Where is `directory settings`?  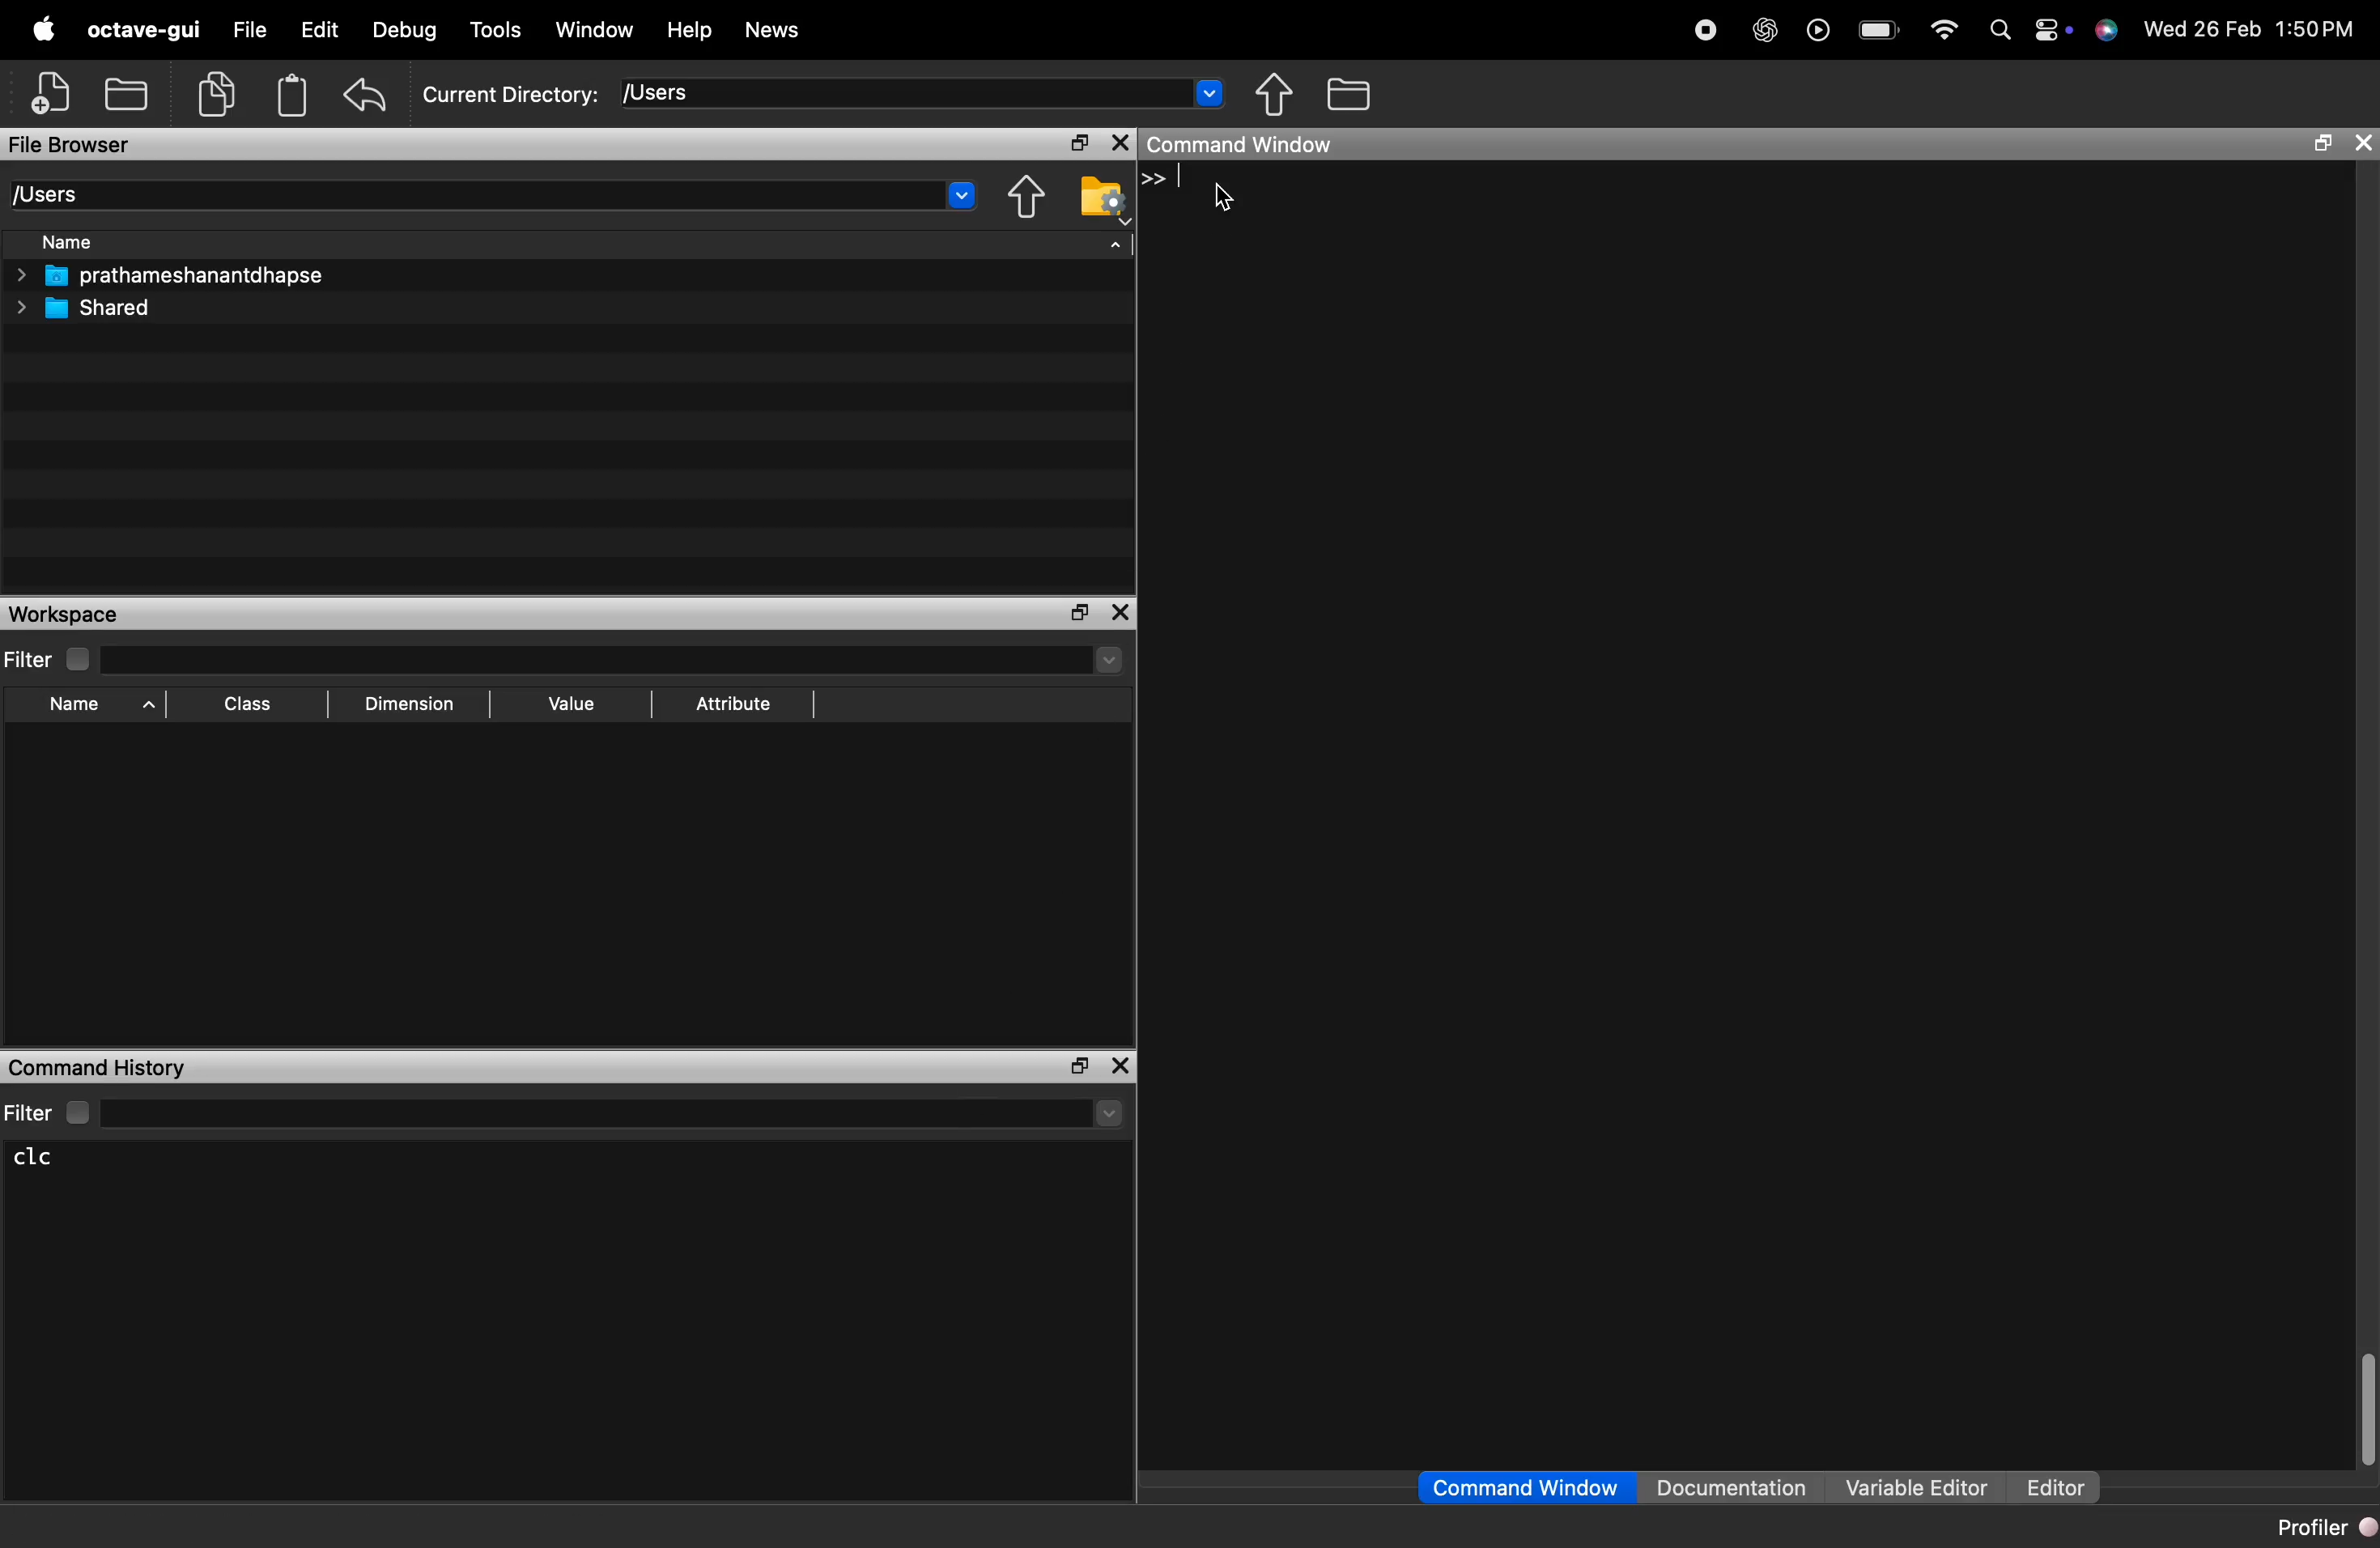 directory settings is located at coordinates (1098, 194).